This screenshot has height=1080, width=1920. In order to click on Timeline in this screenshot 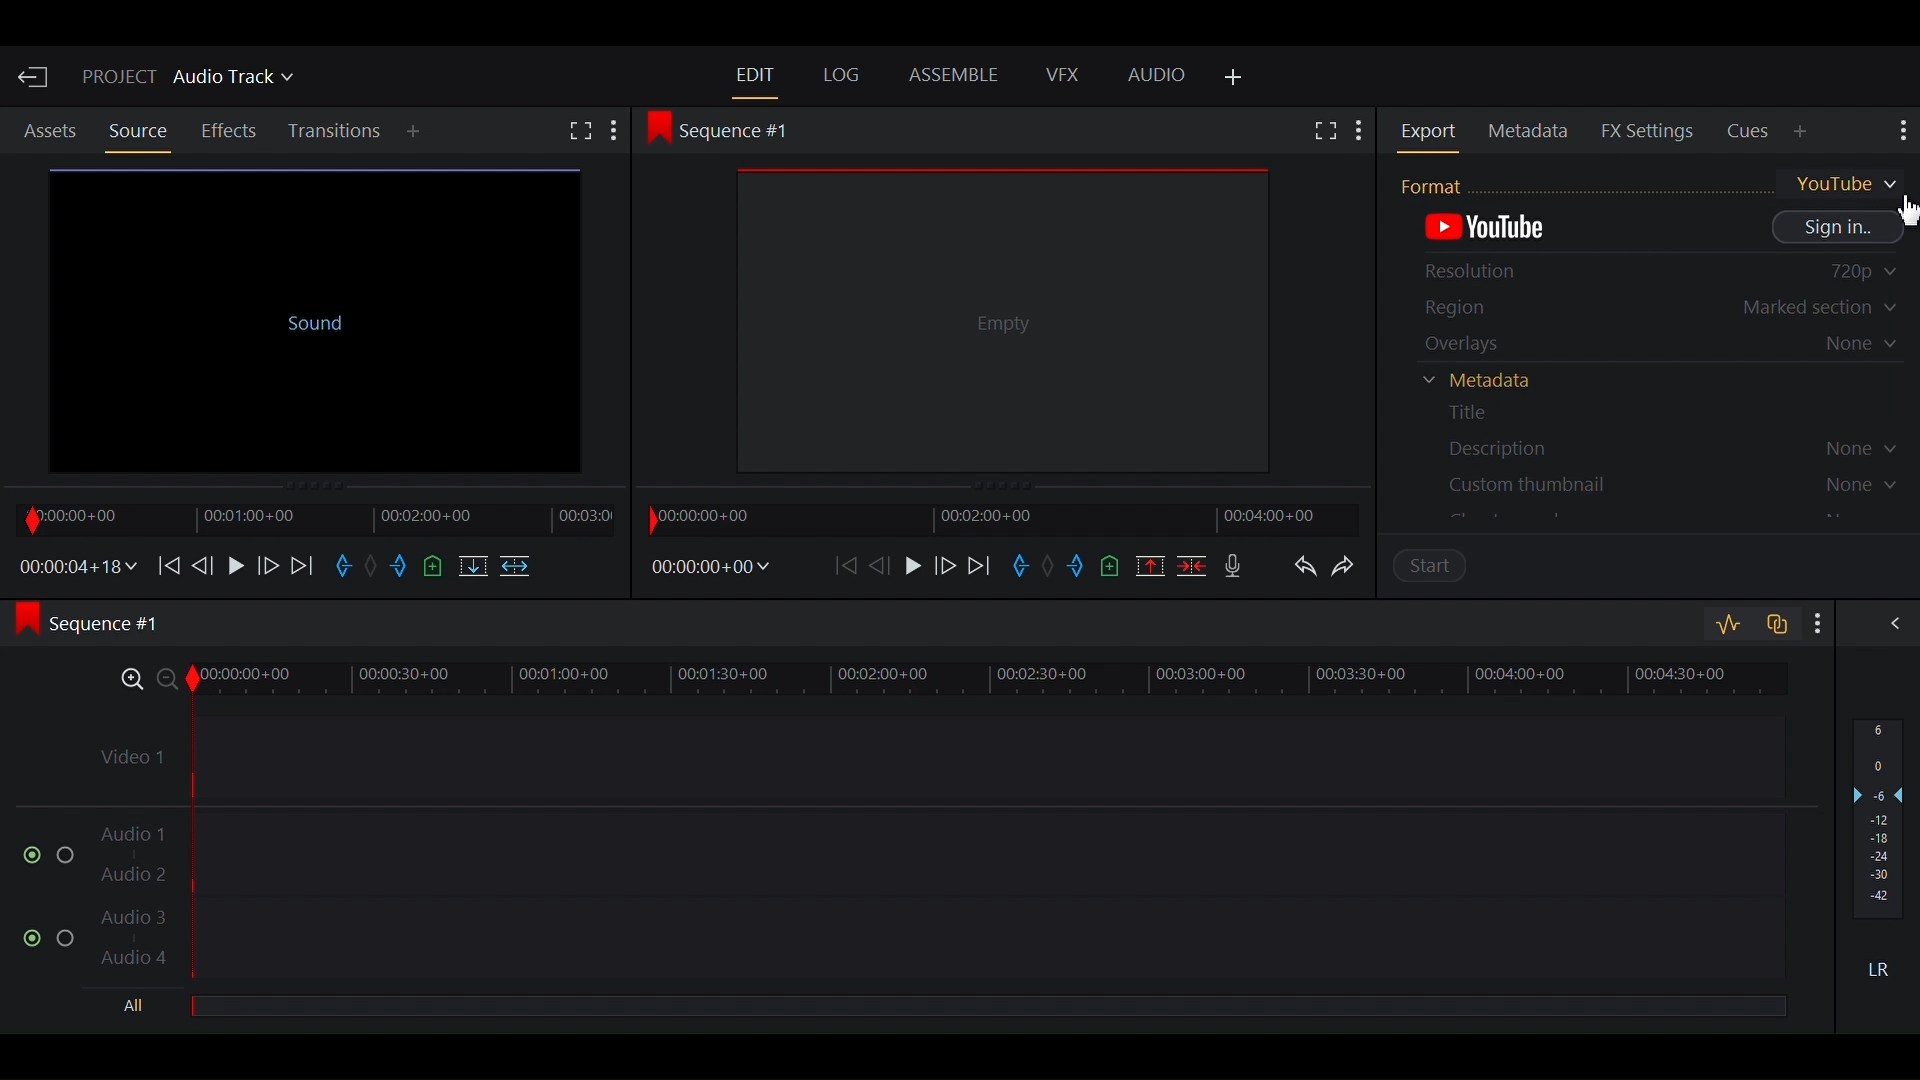, I will do `click(309, 518)`.